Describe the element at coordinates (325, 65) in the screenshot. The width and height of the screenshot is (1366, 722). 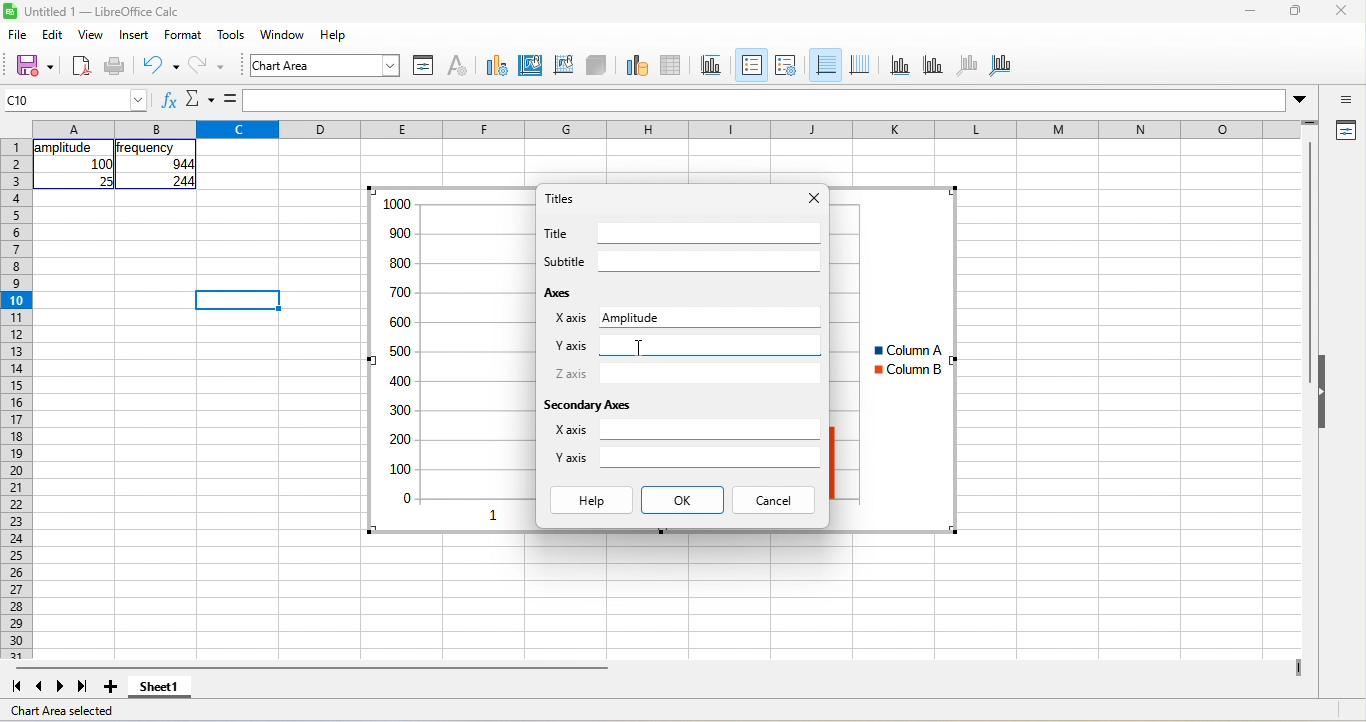
I see `font name` at that location.